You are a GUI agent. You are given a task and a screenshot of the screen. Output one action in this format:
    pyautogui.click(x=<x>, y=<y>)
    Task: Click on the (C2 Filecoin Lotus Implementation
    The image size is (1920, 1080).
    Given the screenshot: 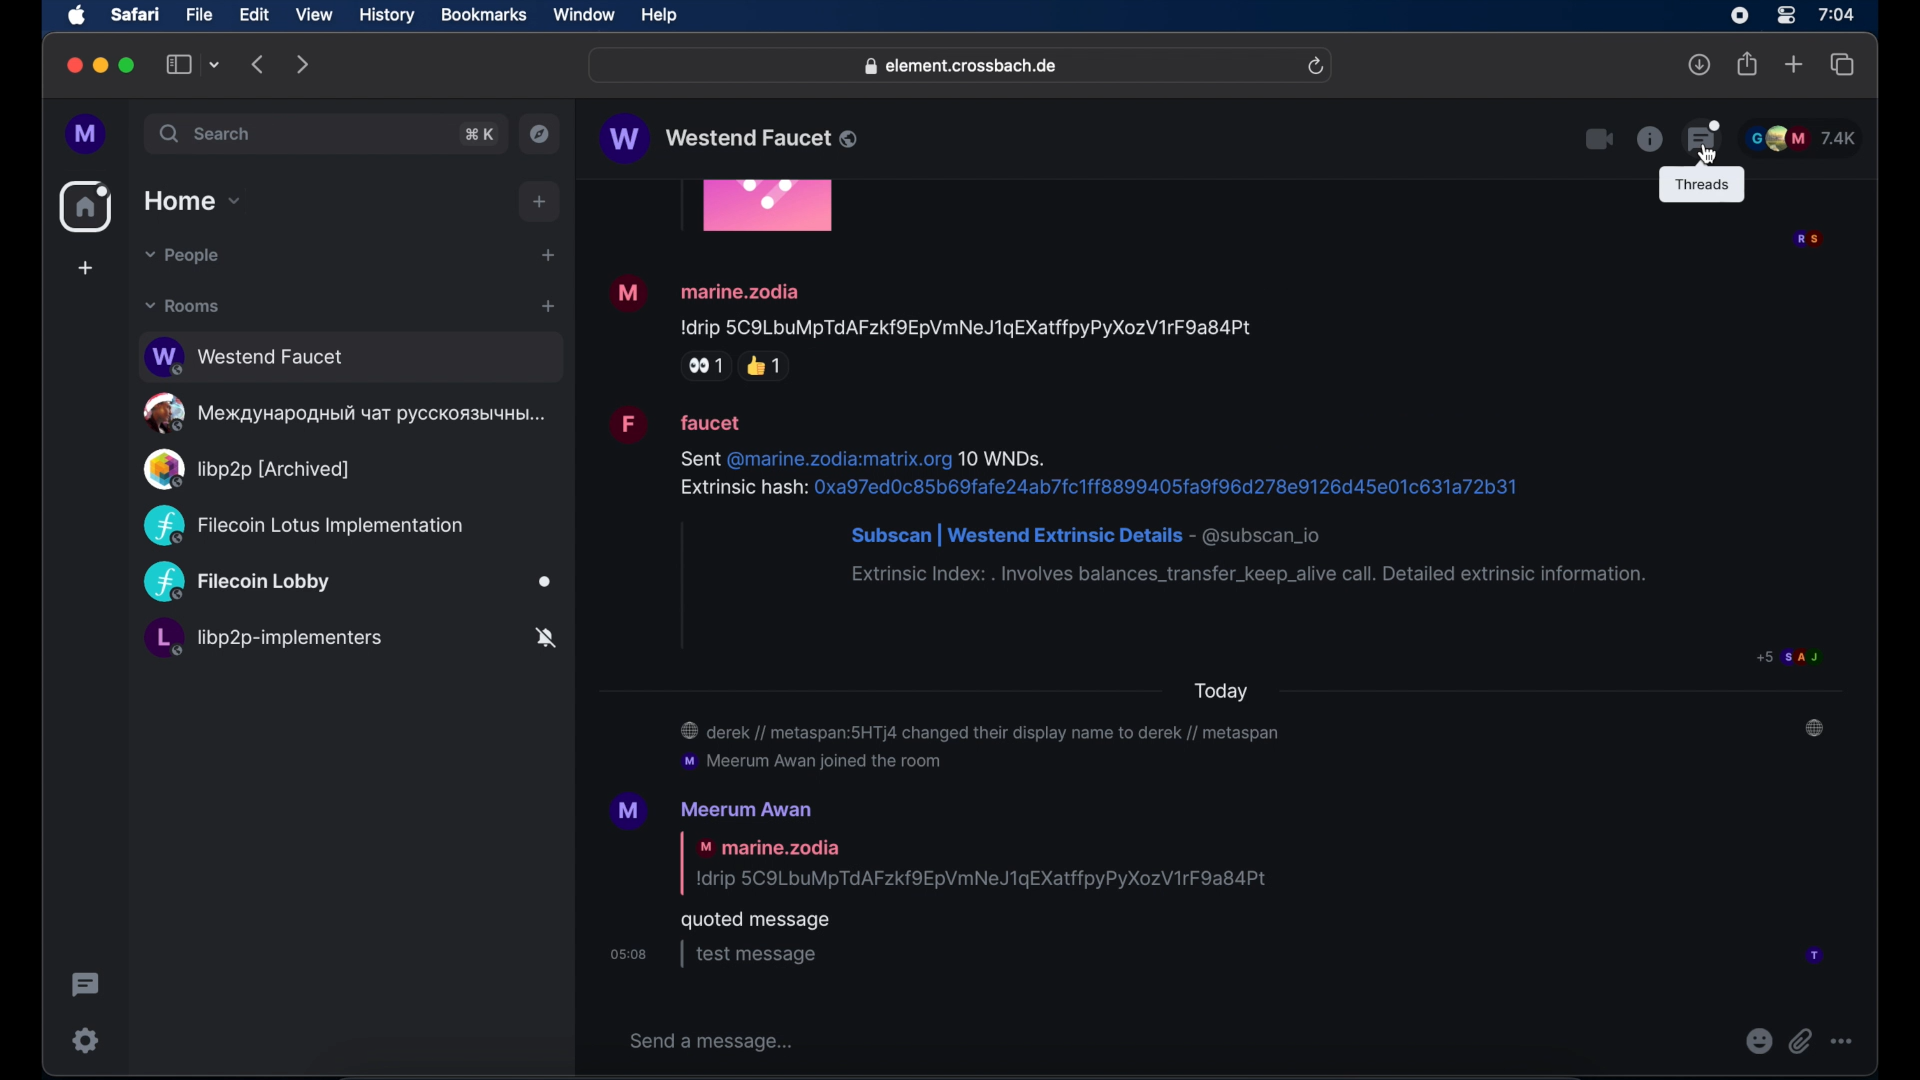 What is the action you would take?
    pyautogui.click(x=321, y=526)
    